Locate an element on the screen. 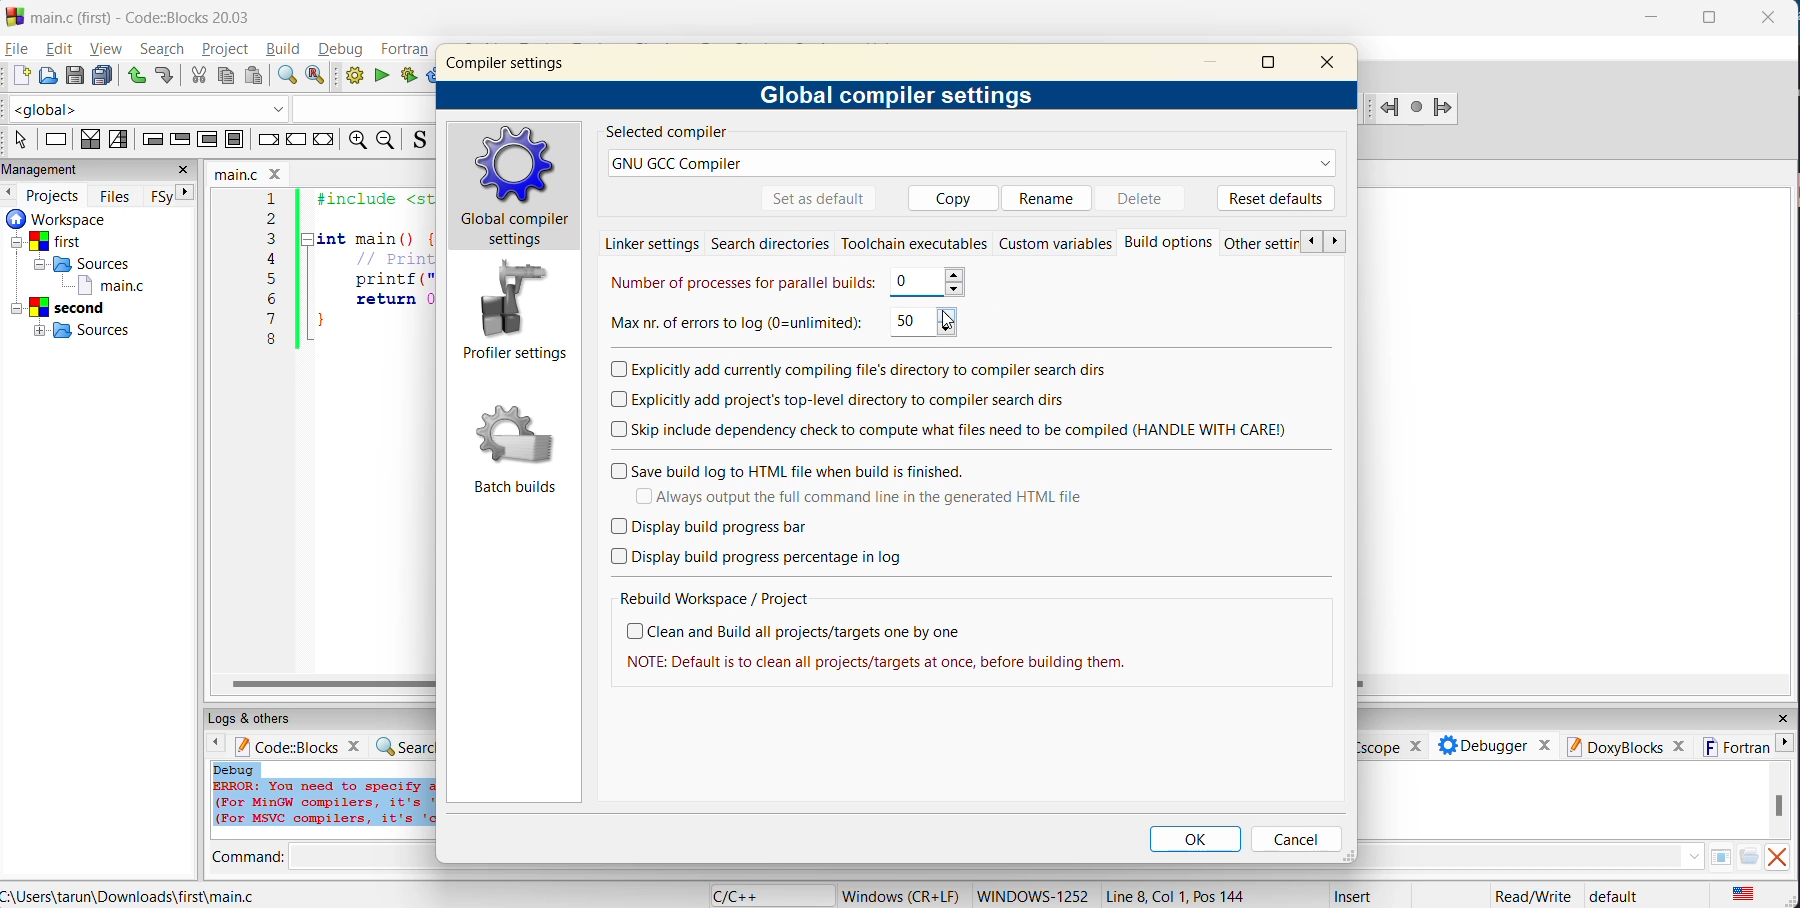  global compiler settings is located at coordinates (519, 190).